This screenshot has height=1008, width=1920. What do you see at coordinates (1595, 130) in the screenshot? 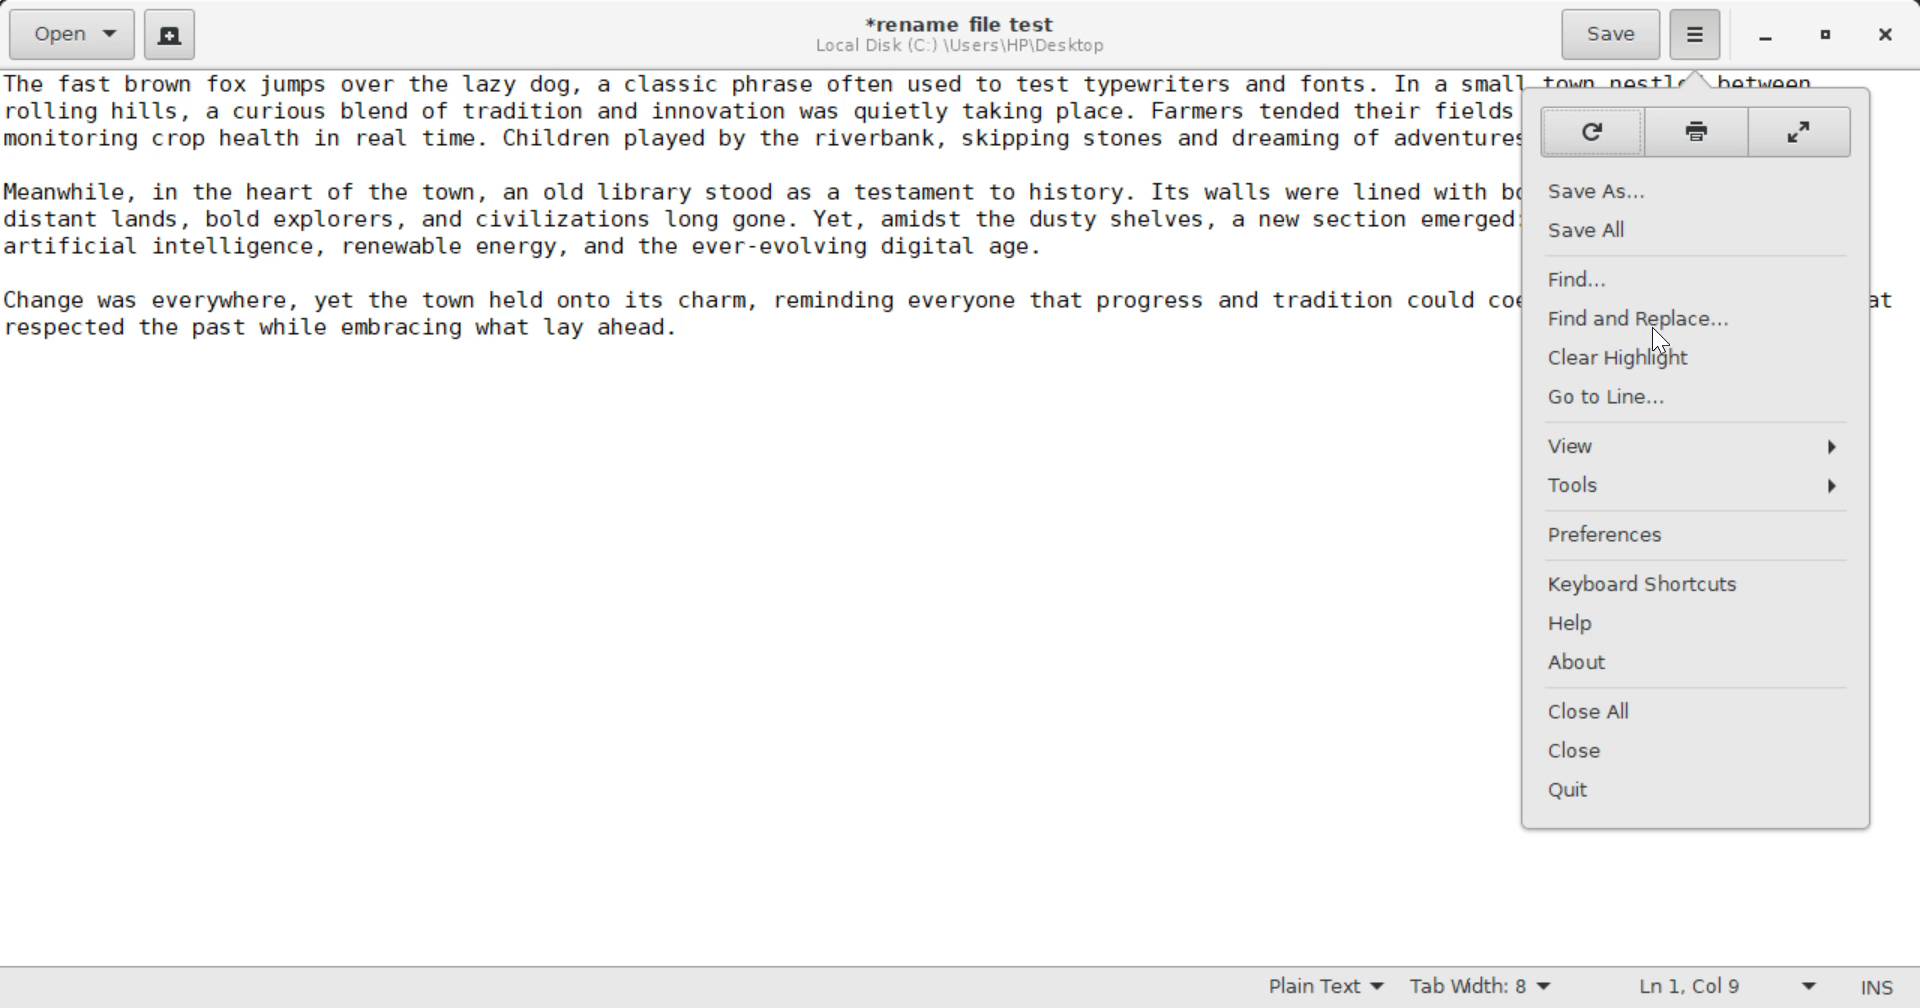
I see `Refresh Page` at bounding box center [1595, 130].